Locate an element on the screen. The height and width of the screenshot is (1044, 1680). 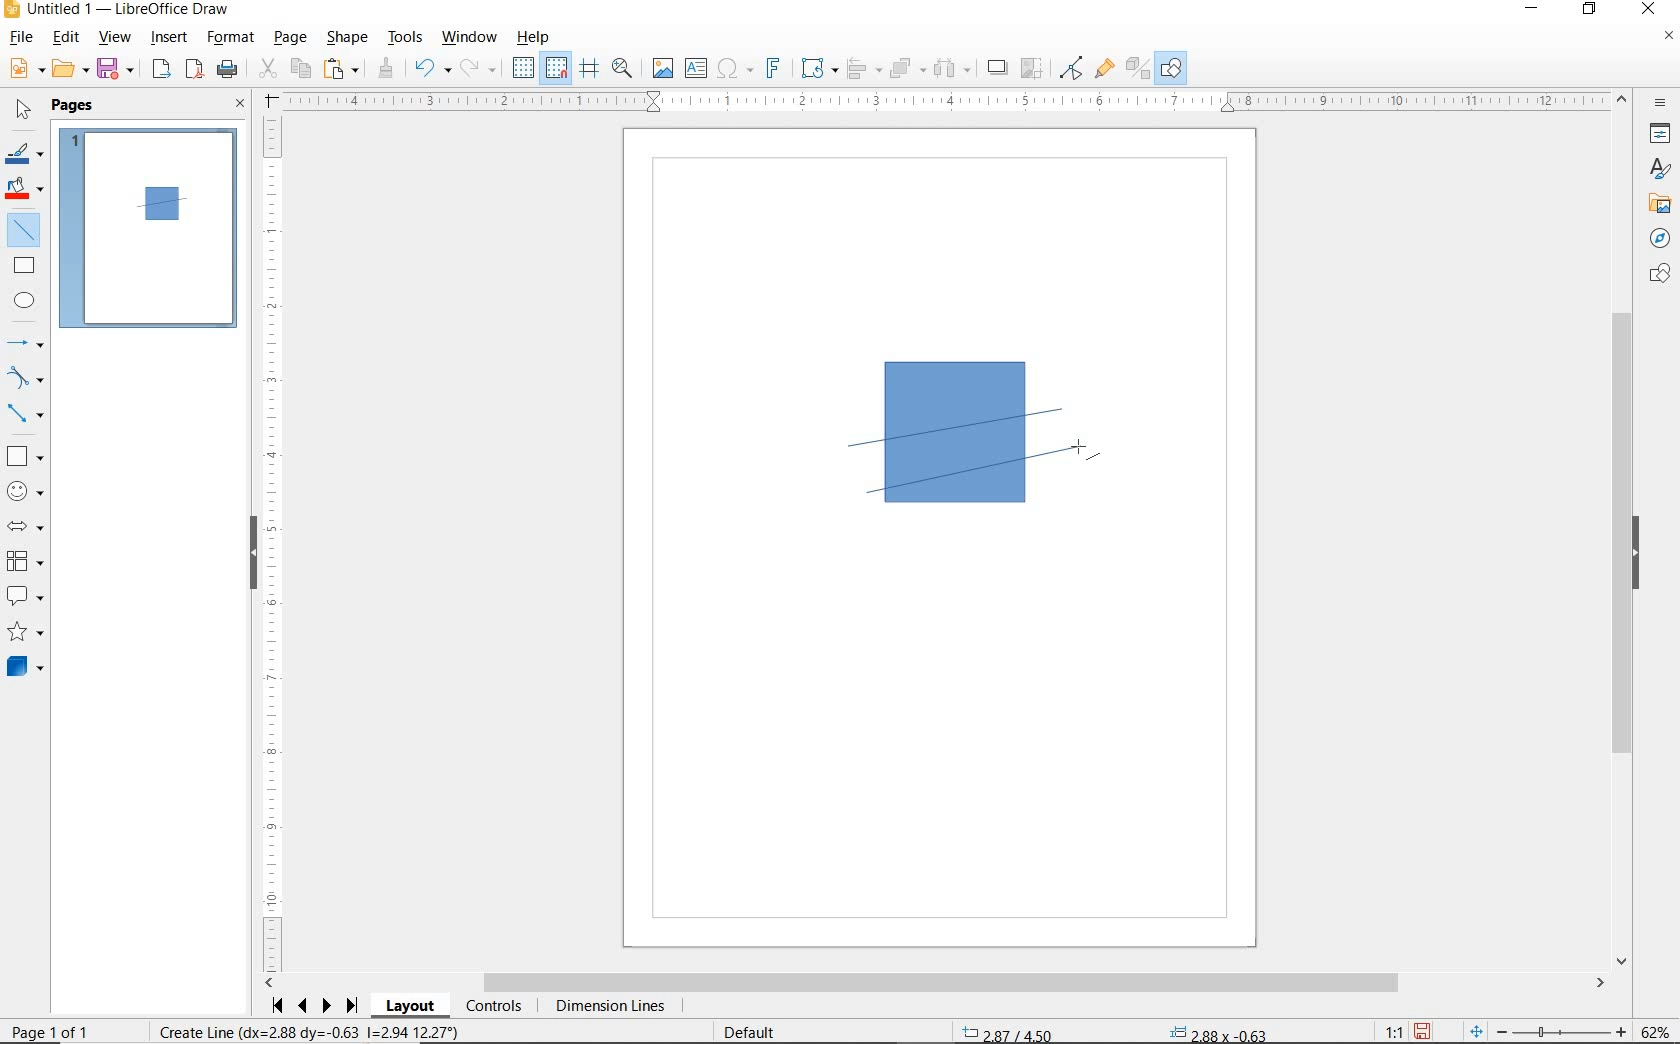
INSERT LINE is located at coordinates (27, 230).